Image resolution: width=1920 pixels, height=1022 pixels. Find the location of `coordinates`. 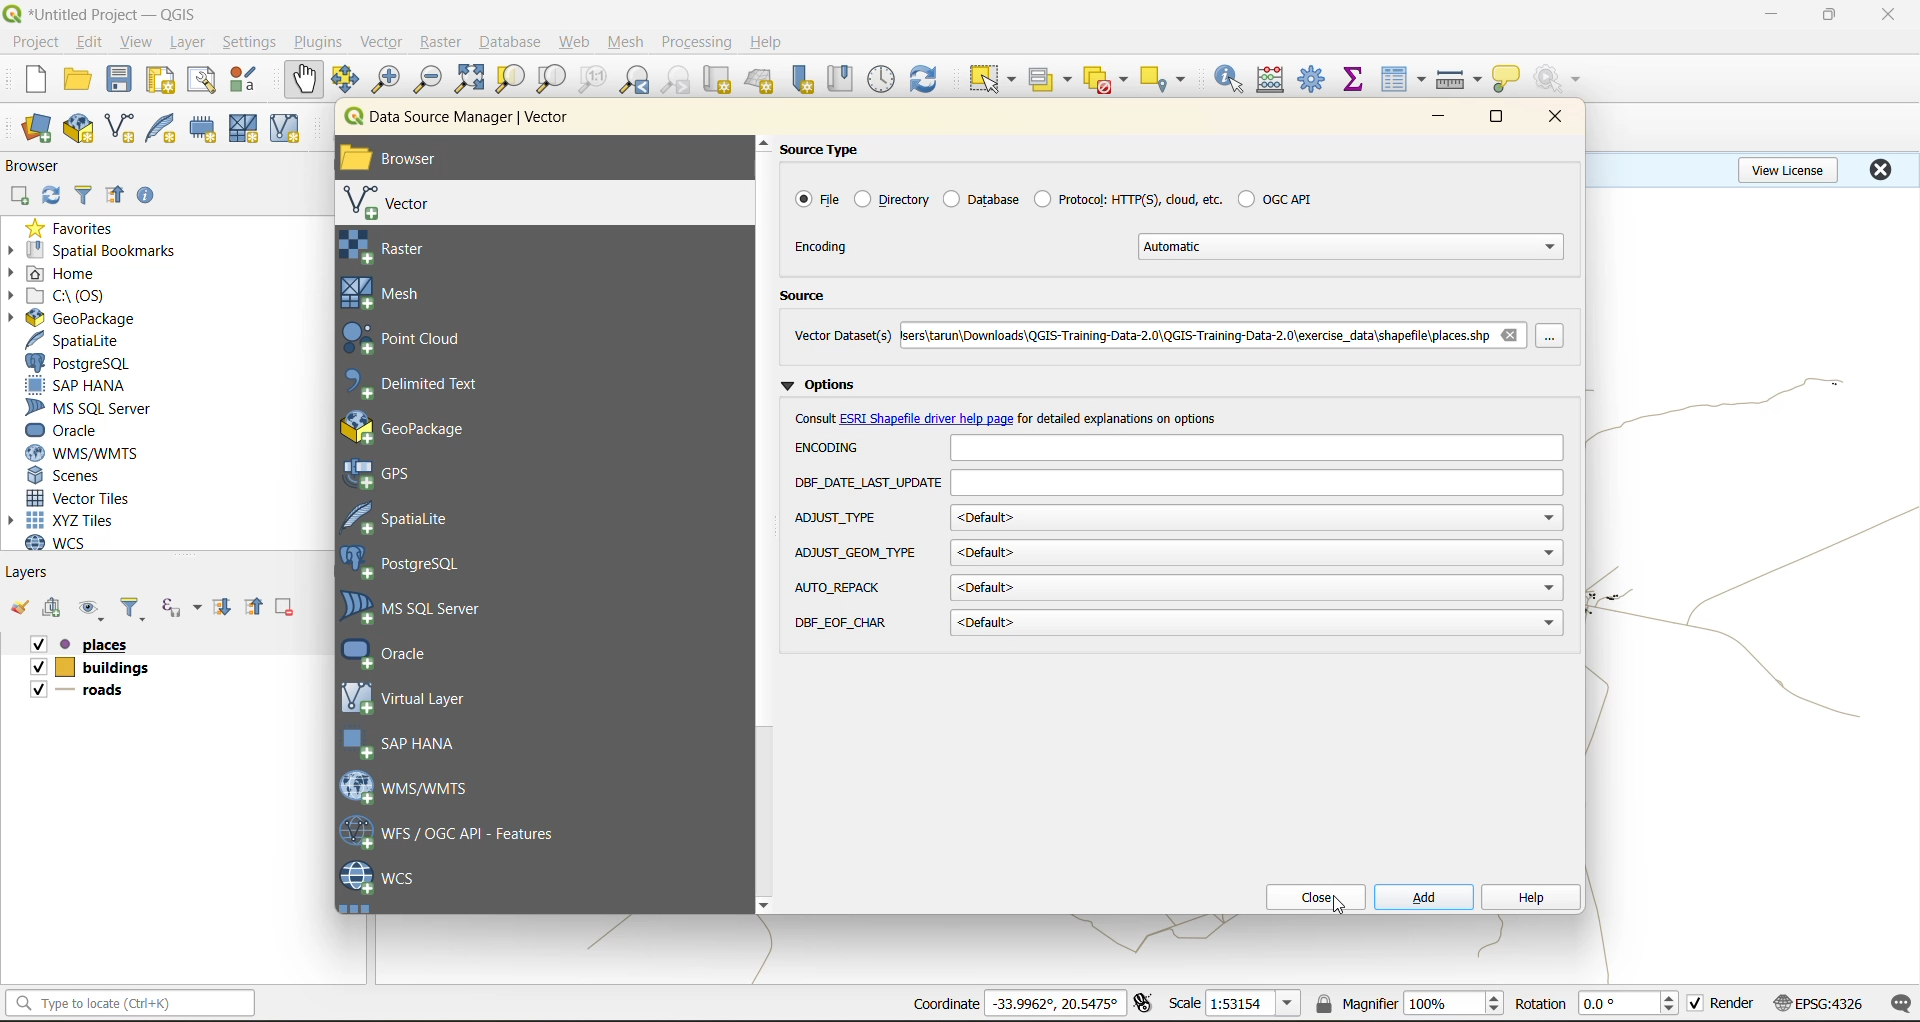

coordinates is located at coordinates (945, 1004).